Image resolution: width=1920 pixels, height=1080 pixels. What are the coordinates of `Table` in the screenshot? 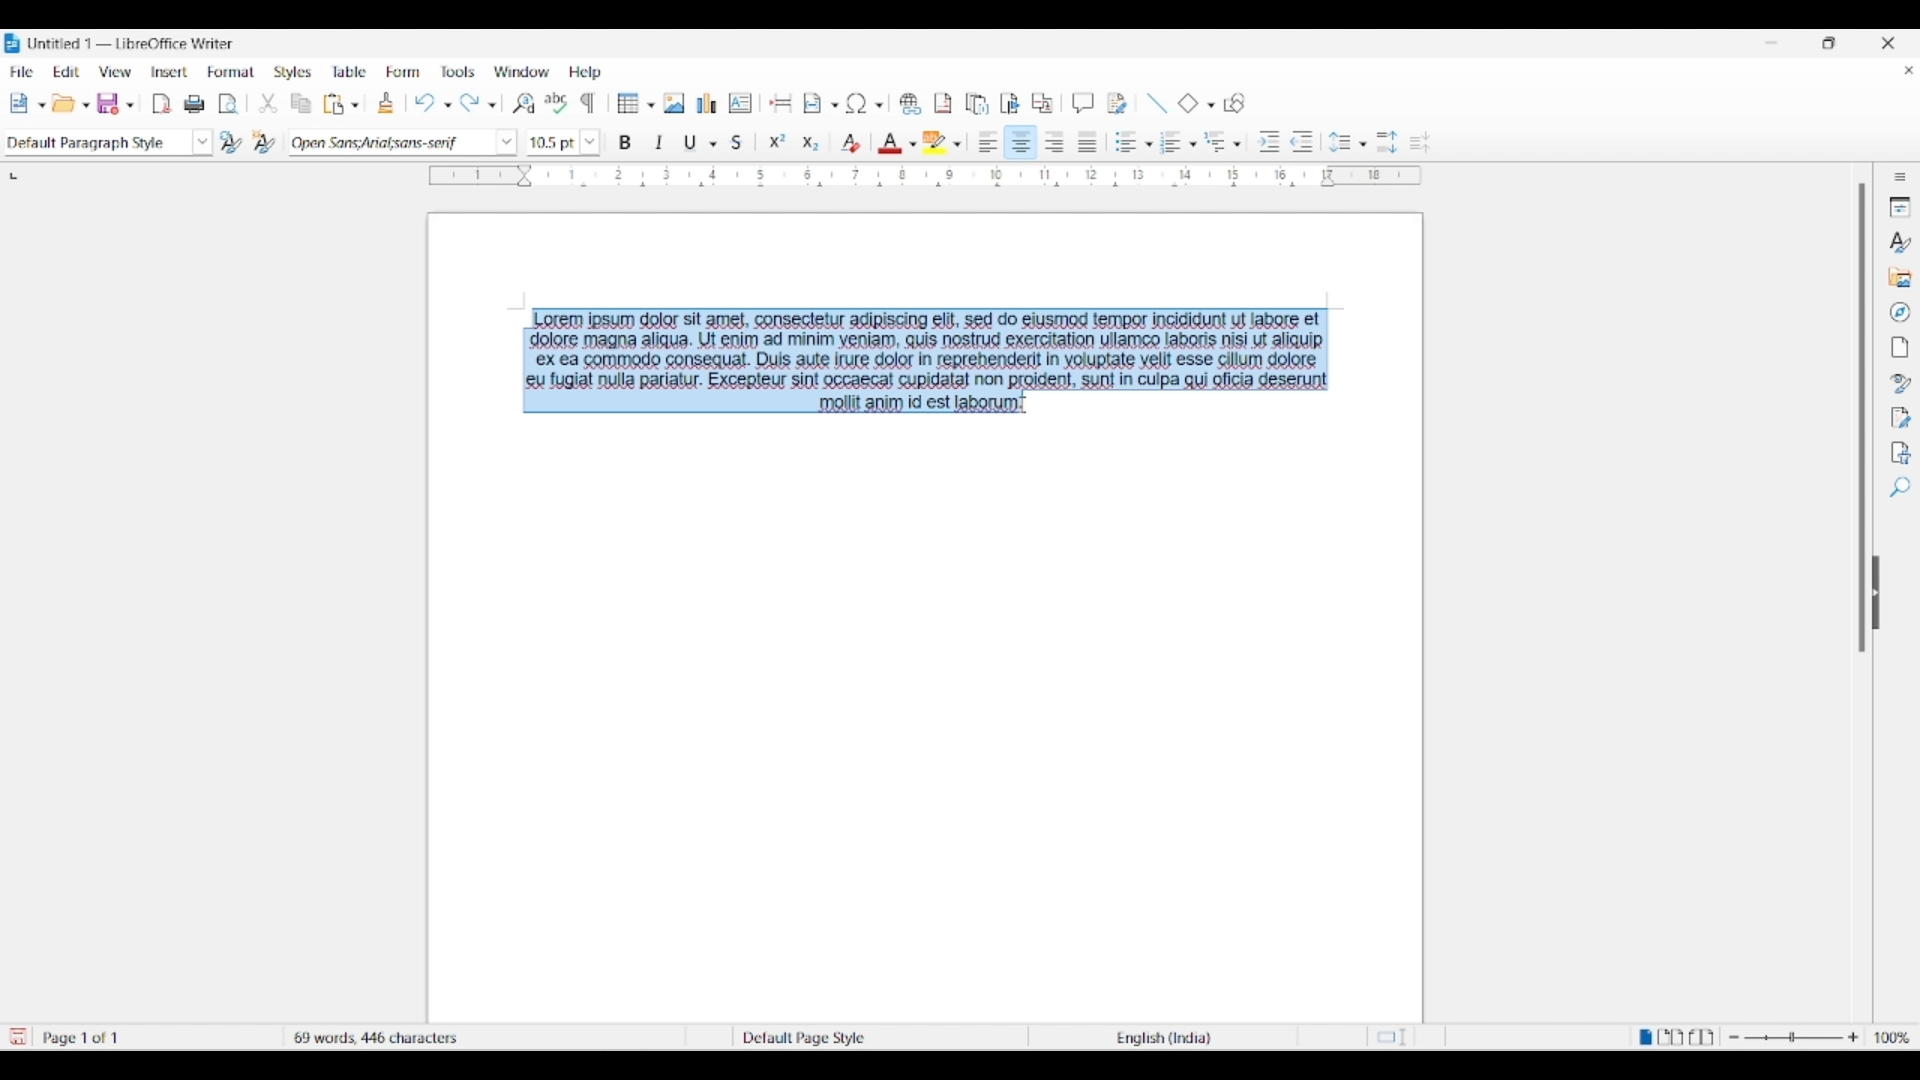 It's located at (350, 71).